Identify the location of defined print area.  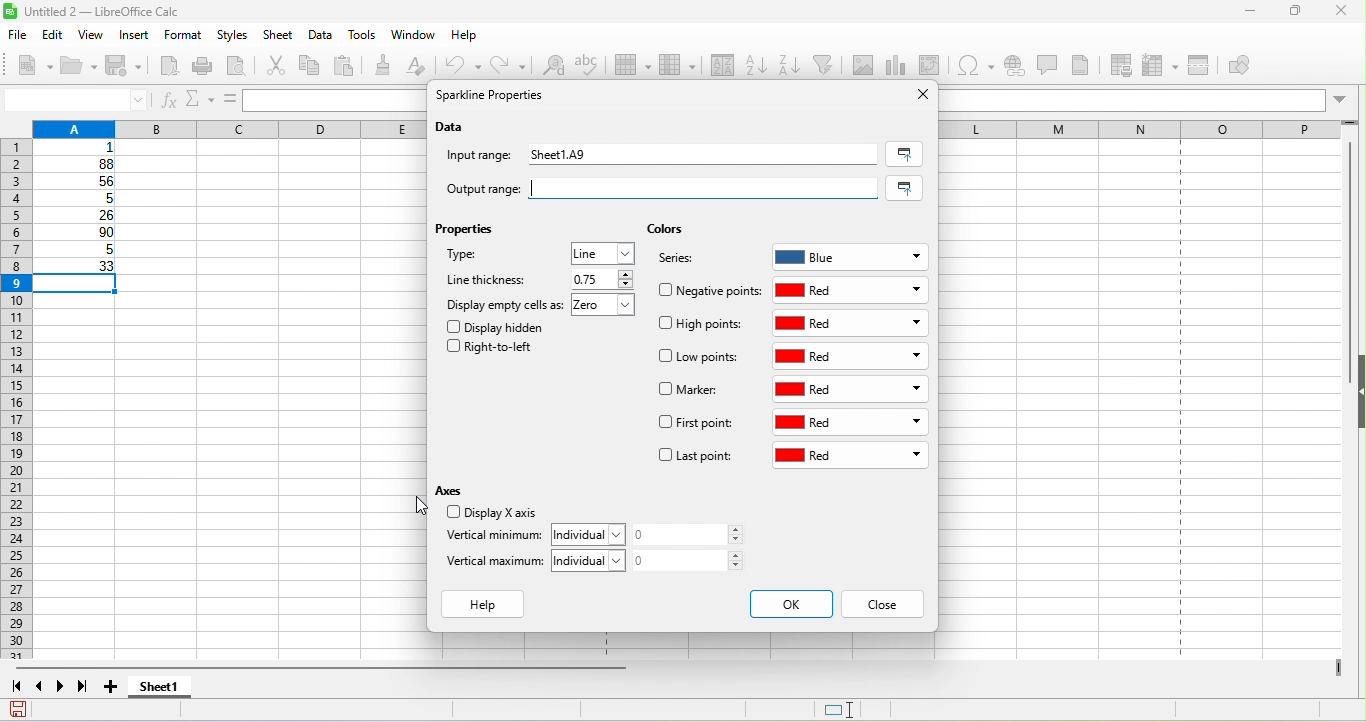
(1125, 65).